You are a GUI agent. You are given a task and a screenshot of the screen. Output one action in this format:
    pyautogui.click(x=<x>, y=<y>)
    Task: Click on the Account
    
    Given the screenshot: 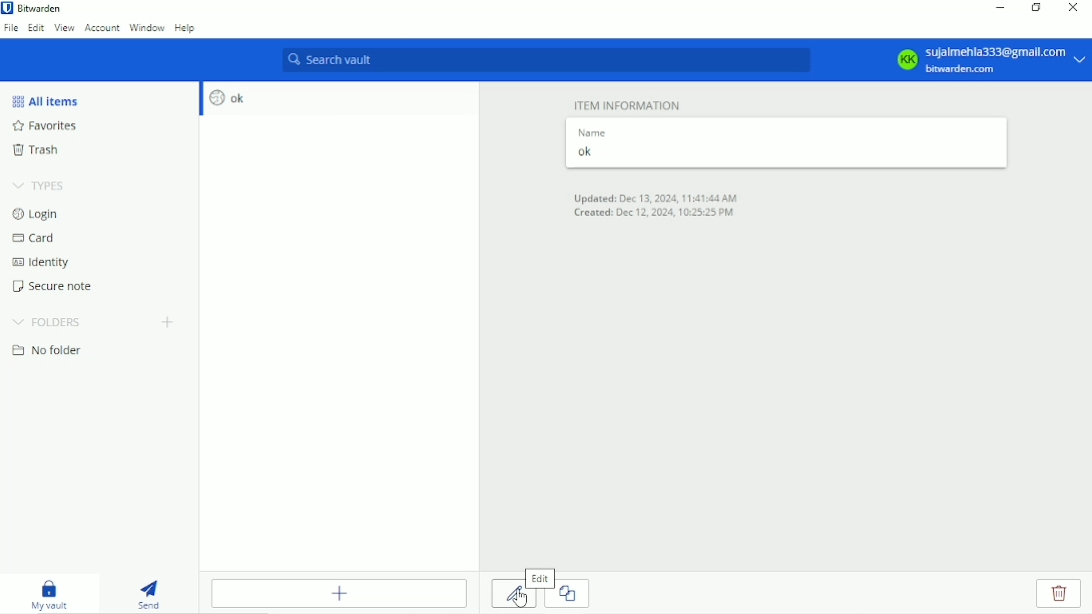 What is the action you would take?
    pyautogui.click(x=102, y=28)
    